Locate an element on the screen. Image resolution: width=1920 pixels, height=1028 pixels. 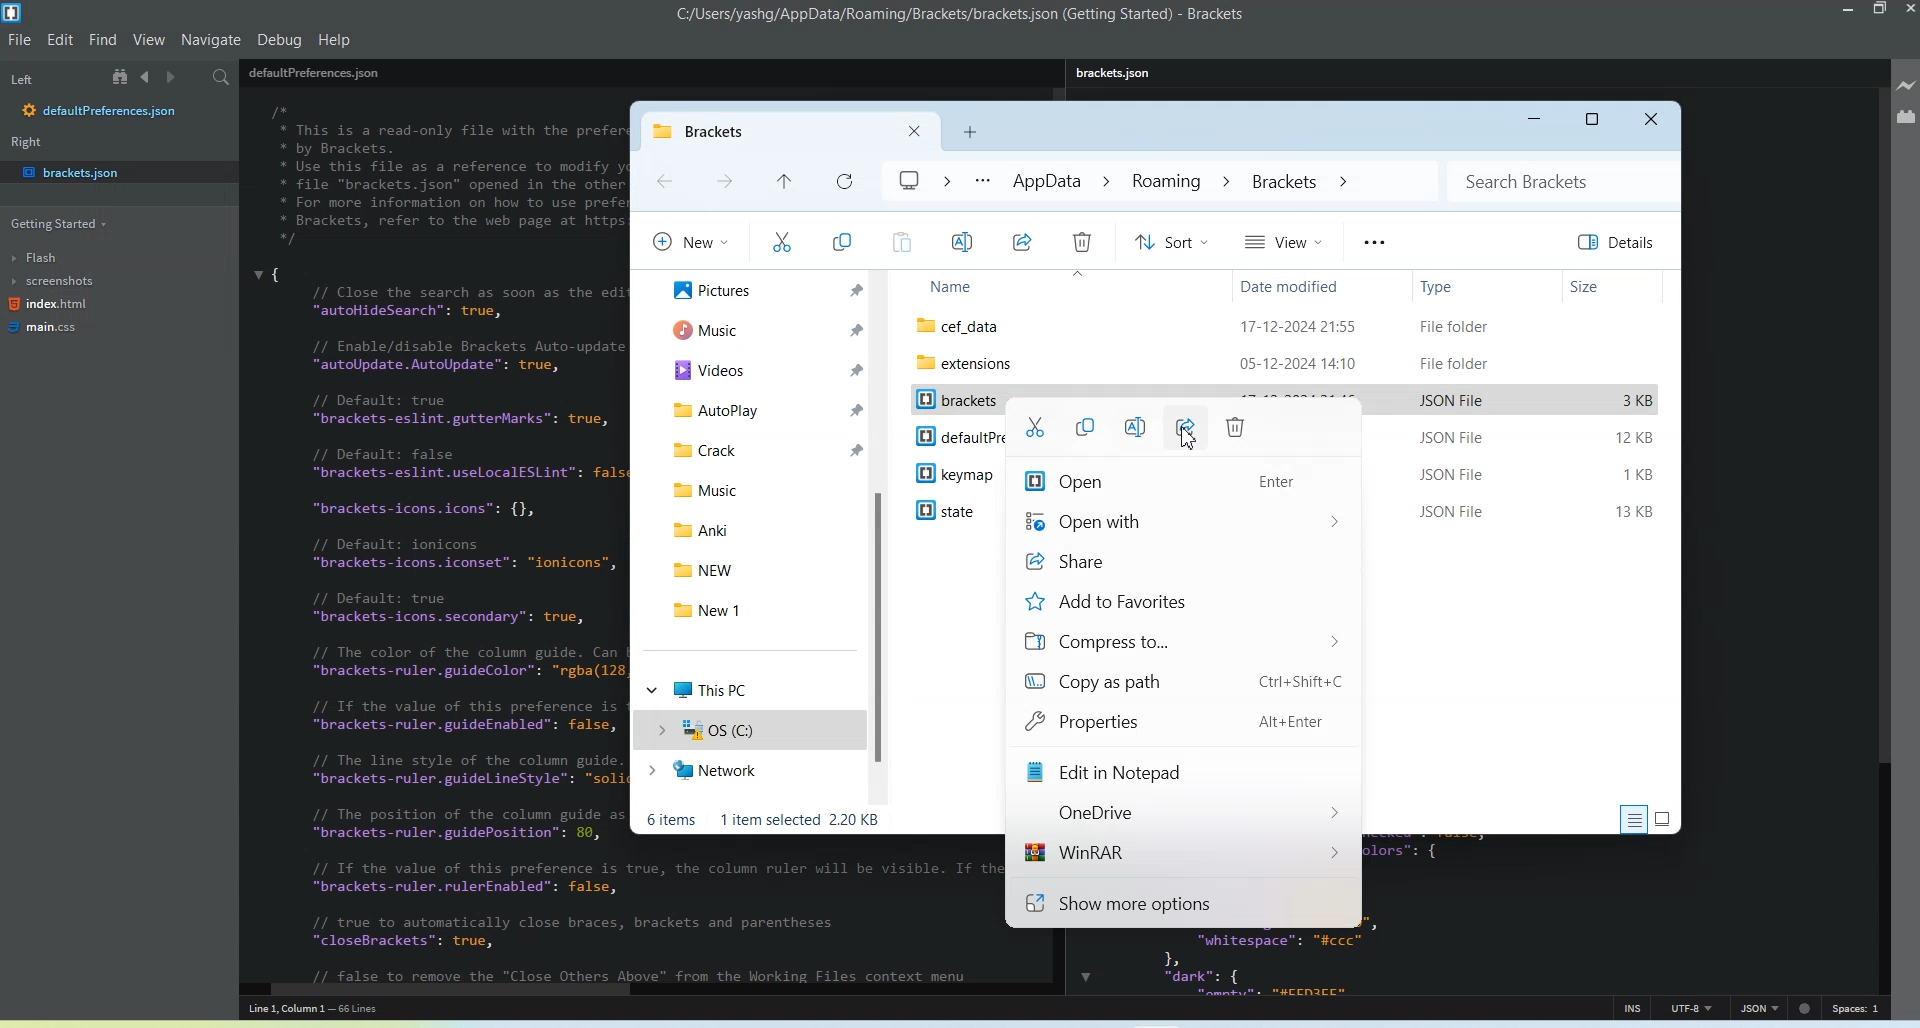
Anki is located at coordinates (753, 528).